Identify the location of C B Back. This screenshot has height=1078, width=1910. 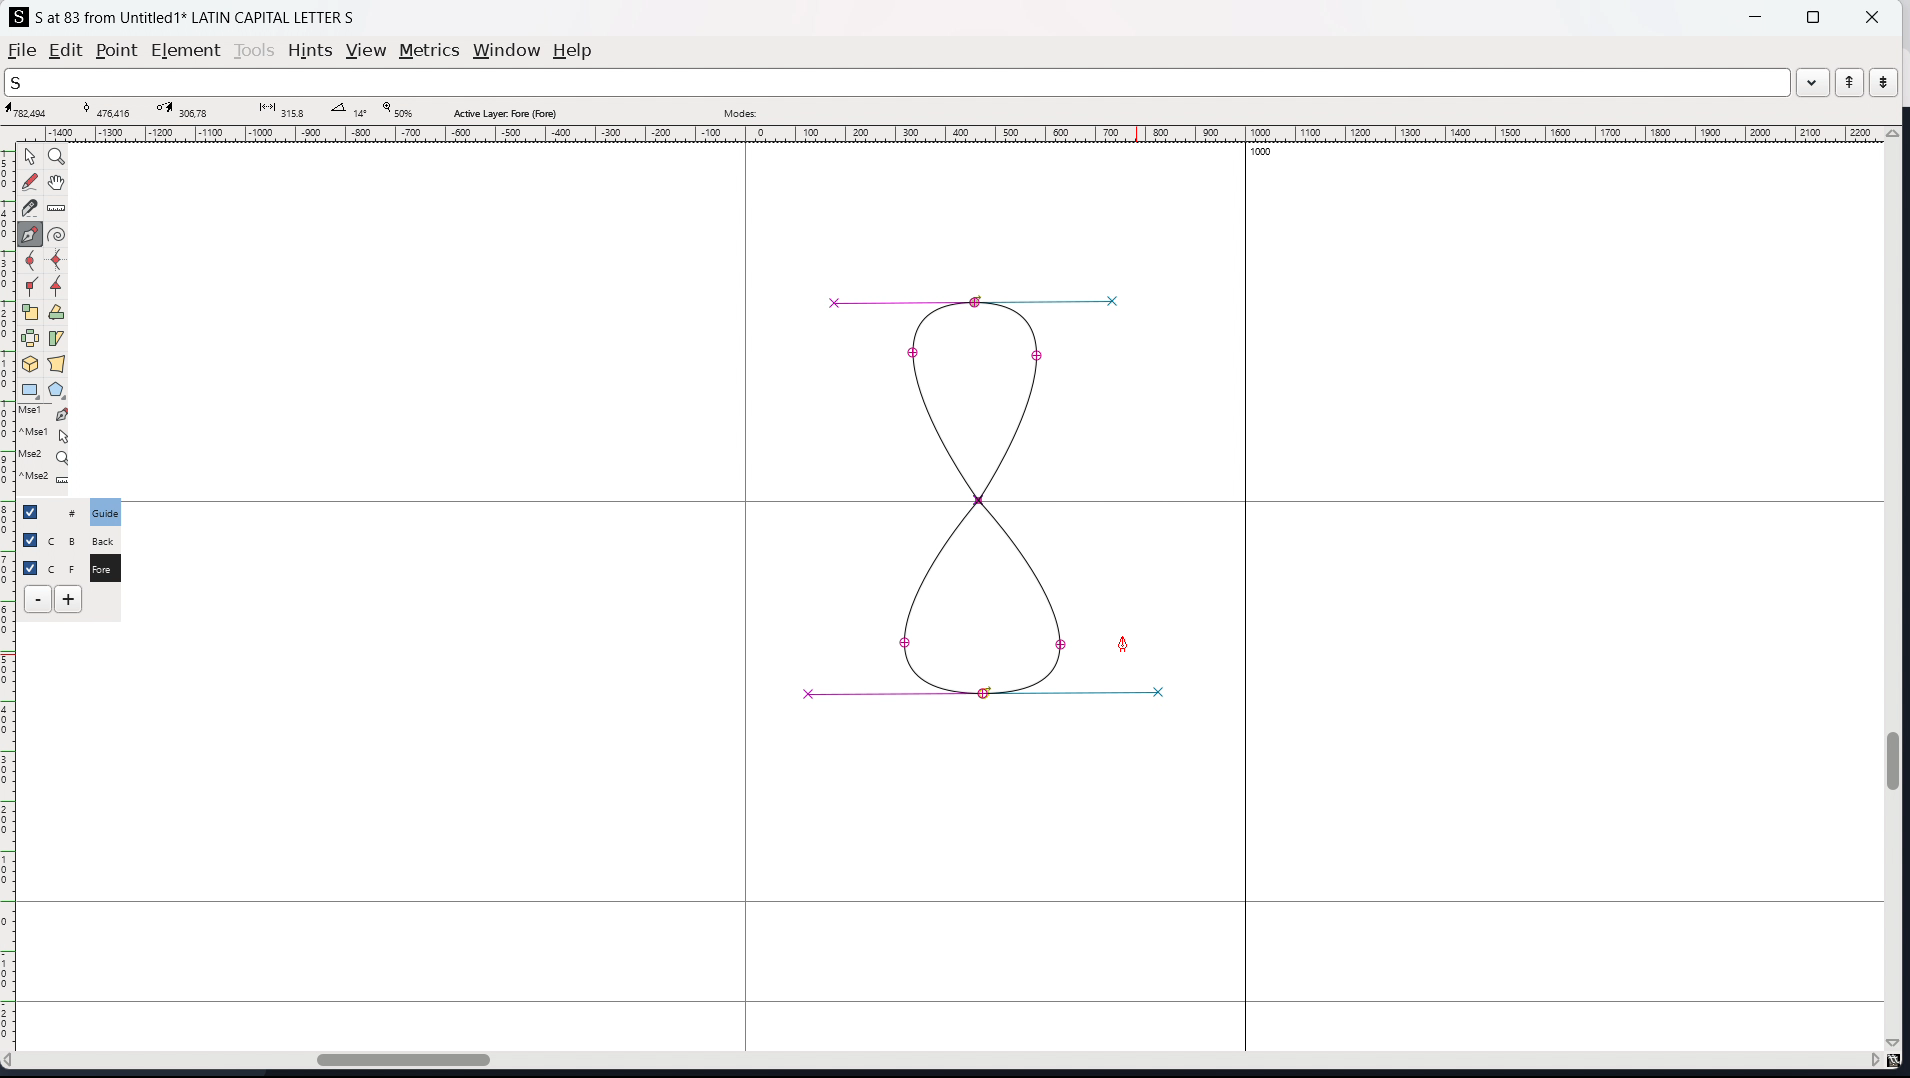
(102, 538).